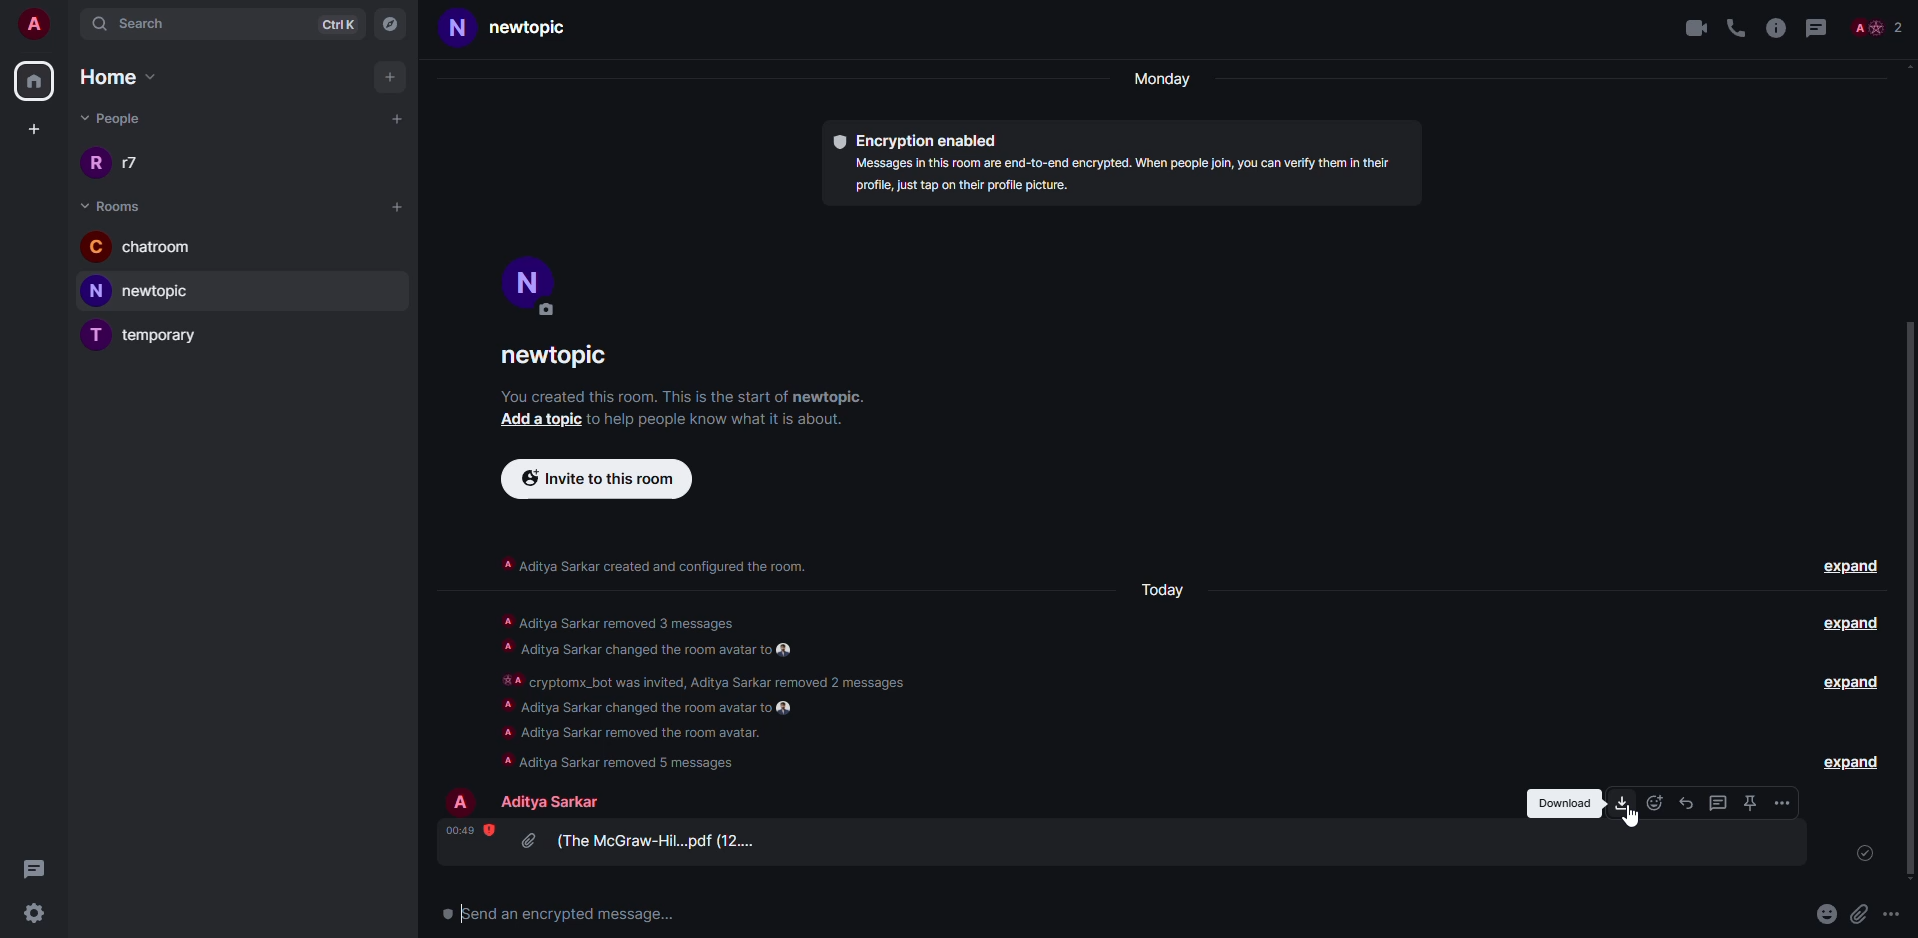  I want to click on click, so click(1859, 913).